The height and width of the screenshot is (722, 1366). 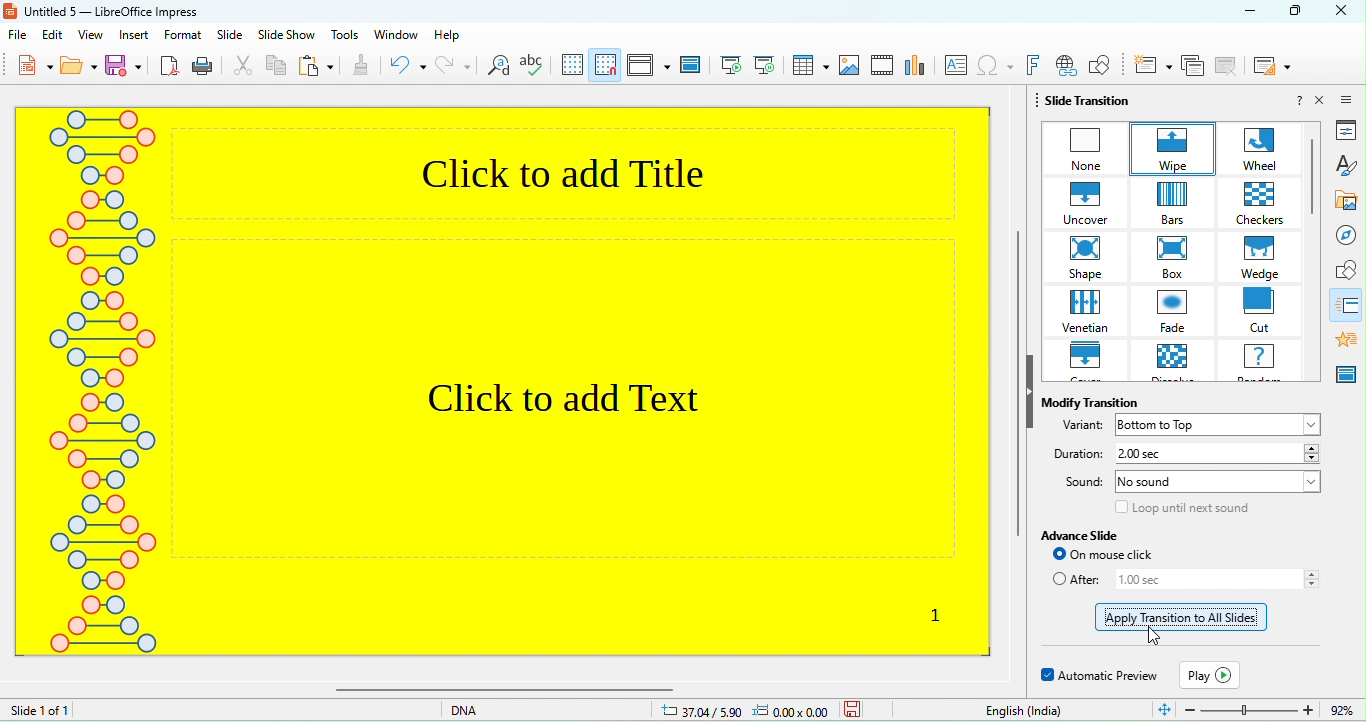 What do you see at coordinates (1256, 709) in the screenshot?
I see `zoom` at bounding box center [1256, 709].